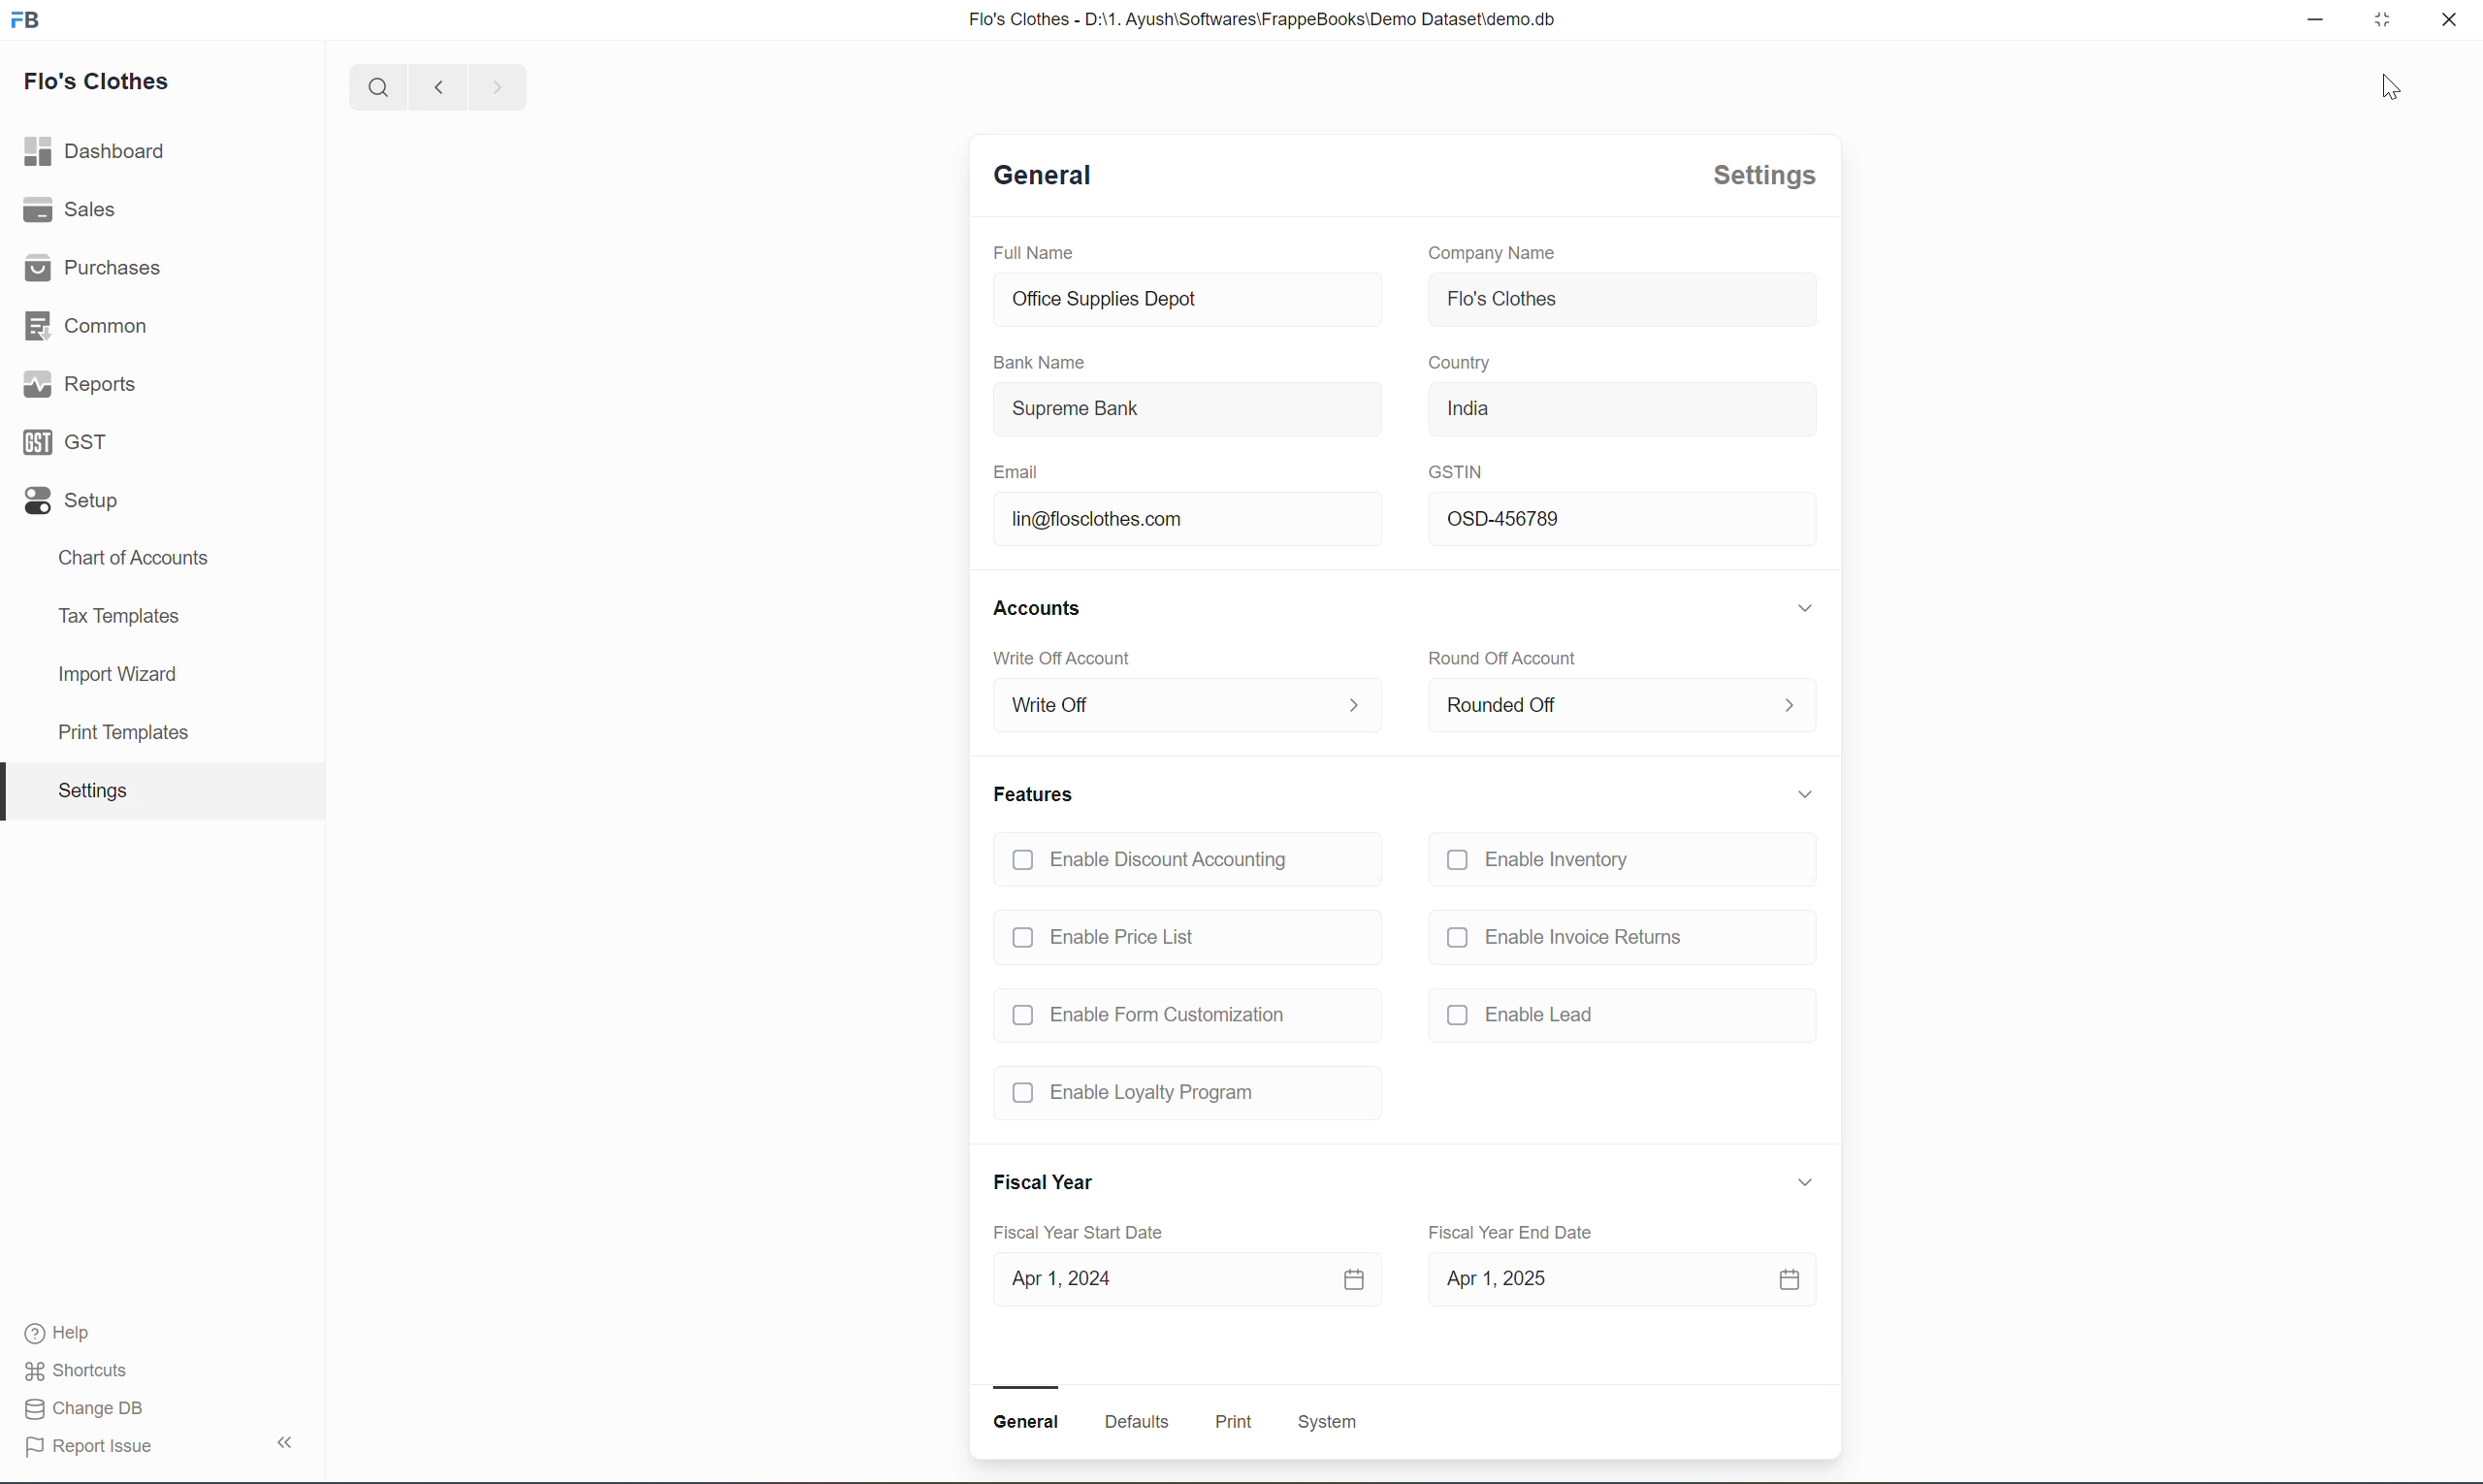  Describe the element at coordinates (500, 87) in the screenshot. I see `forward` at that location.